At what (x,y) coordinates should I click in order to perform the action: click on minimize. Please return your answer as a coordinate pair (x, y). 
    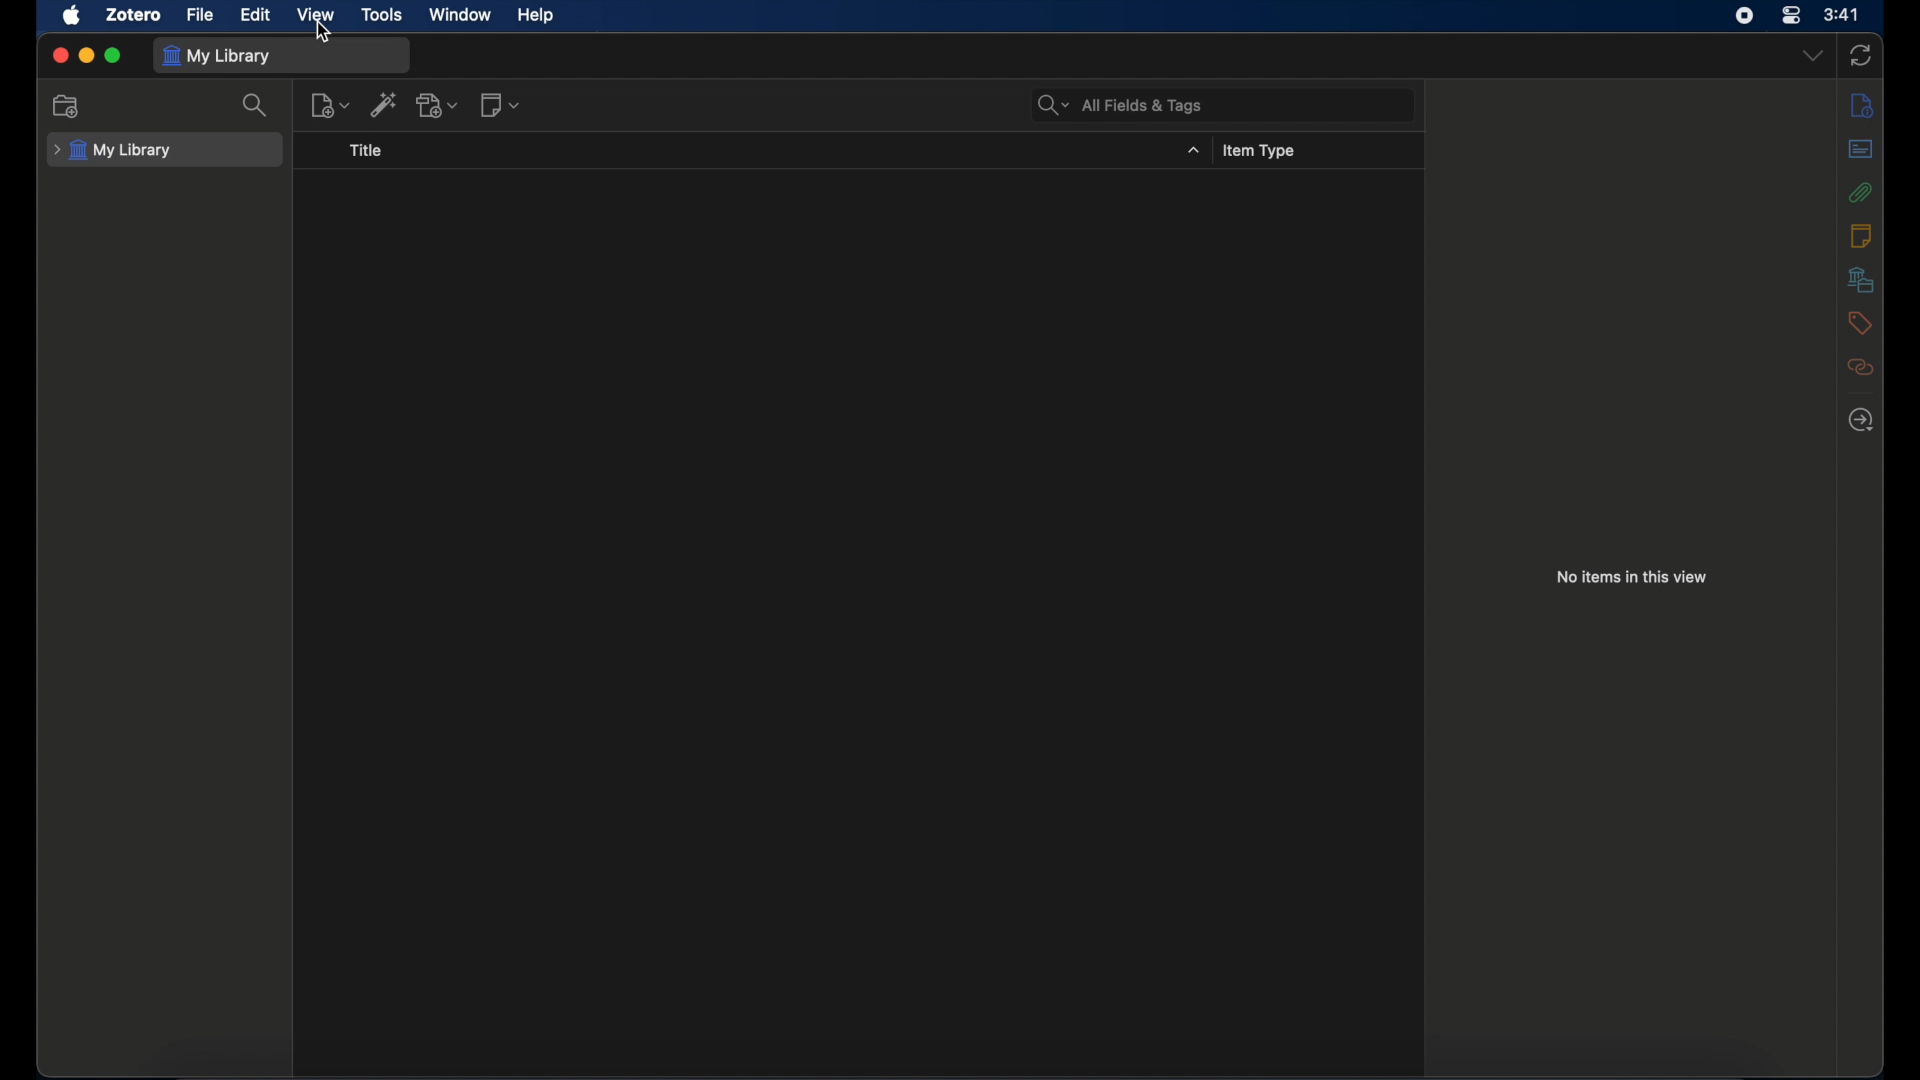
    Looking at the image, I should click on (86, 54).